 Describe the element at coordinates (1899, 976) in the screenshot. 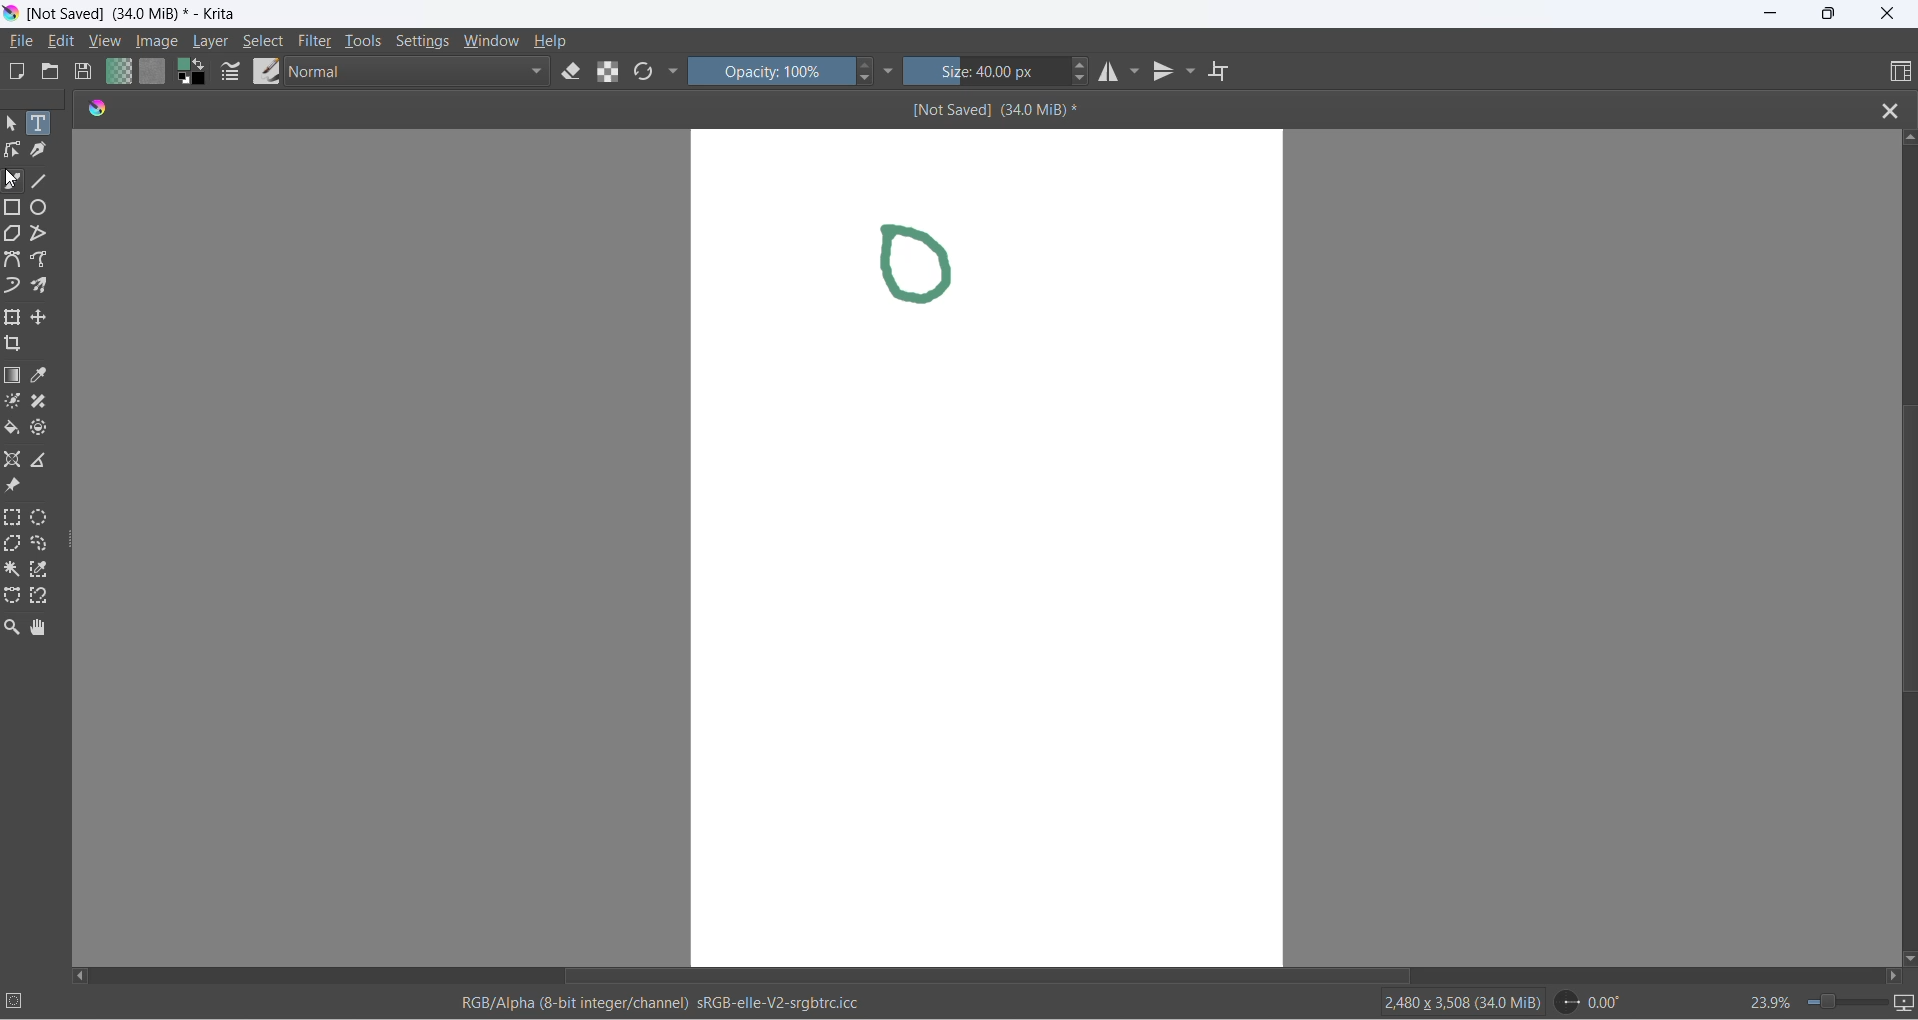

I see `scroll right button` at that location.